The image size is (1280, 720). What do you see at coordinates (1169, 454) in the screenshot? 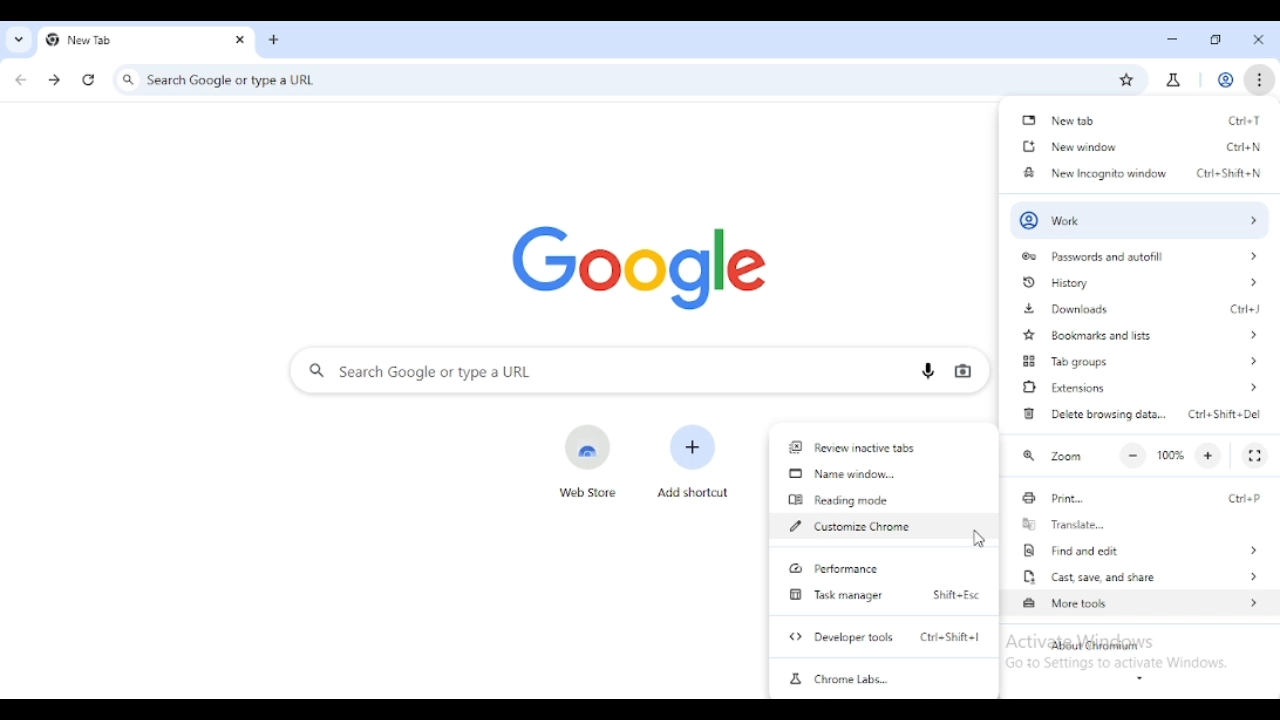
I see `100%` at bounding box center [1169, 454].